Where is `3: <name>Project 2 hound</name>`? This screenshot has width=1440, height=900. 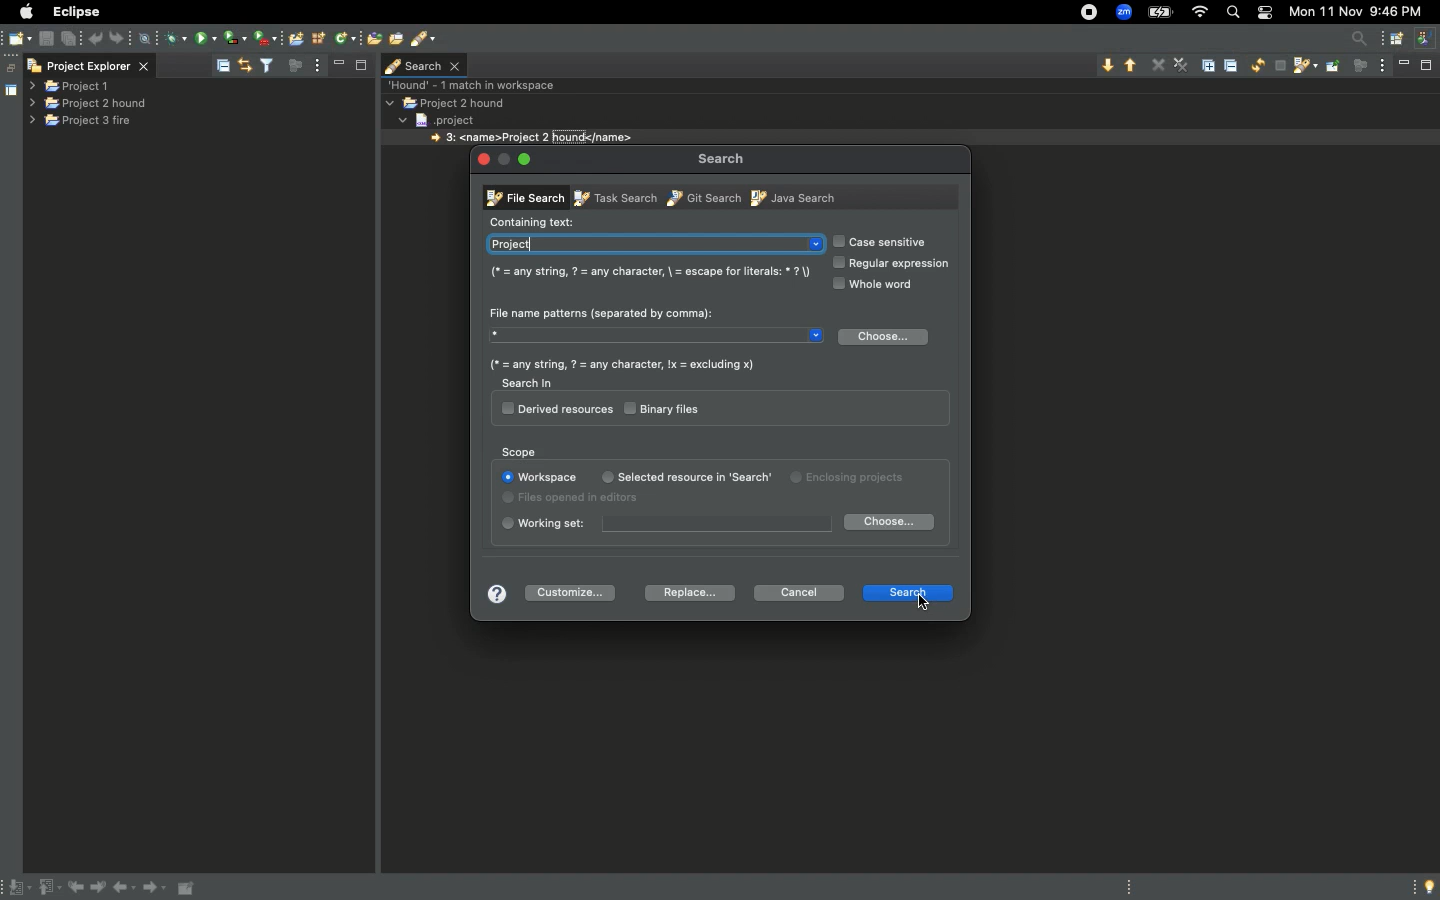 3: <name>Project 2 hound</name> is located at coordinates (532, 137).